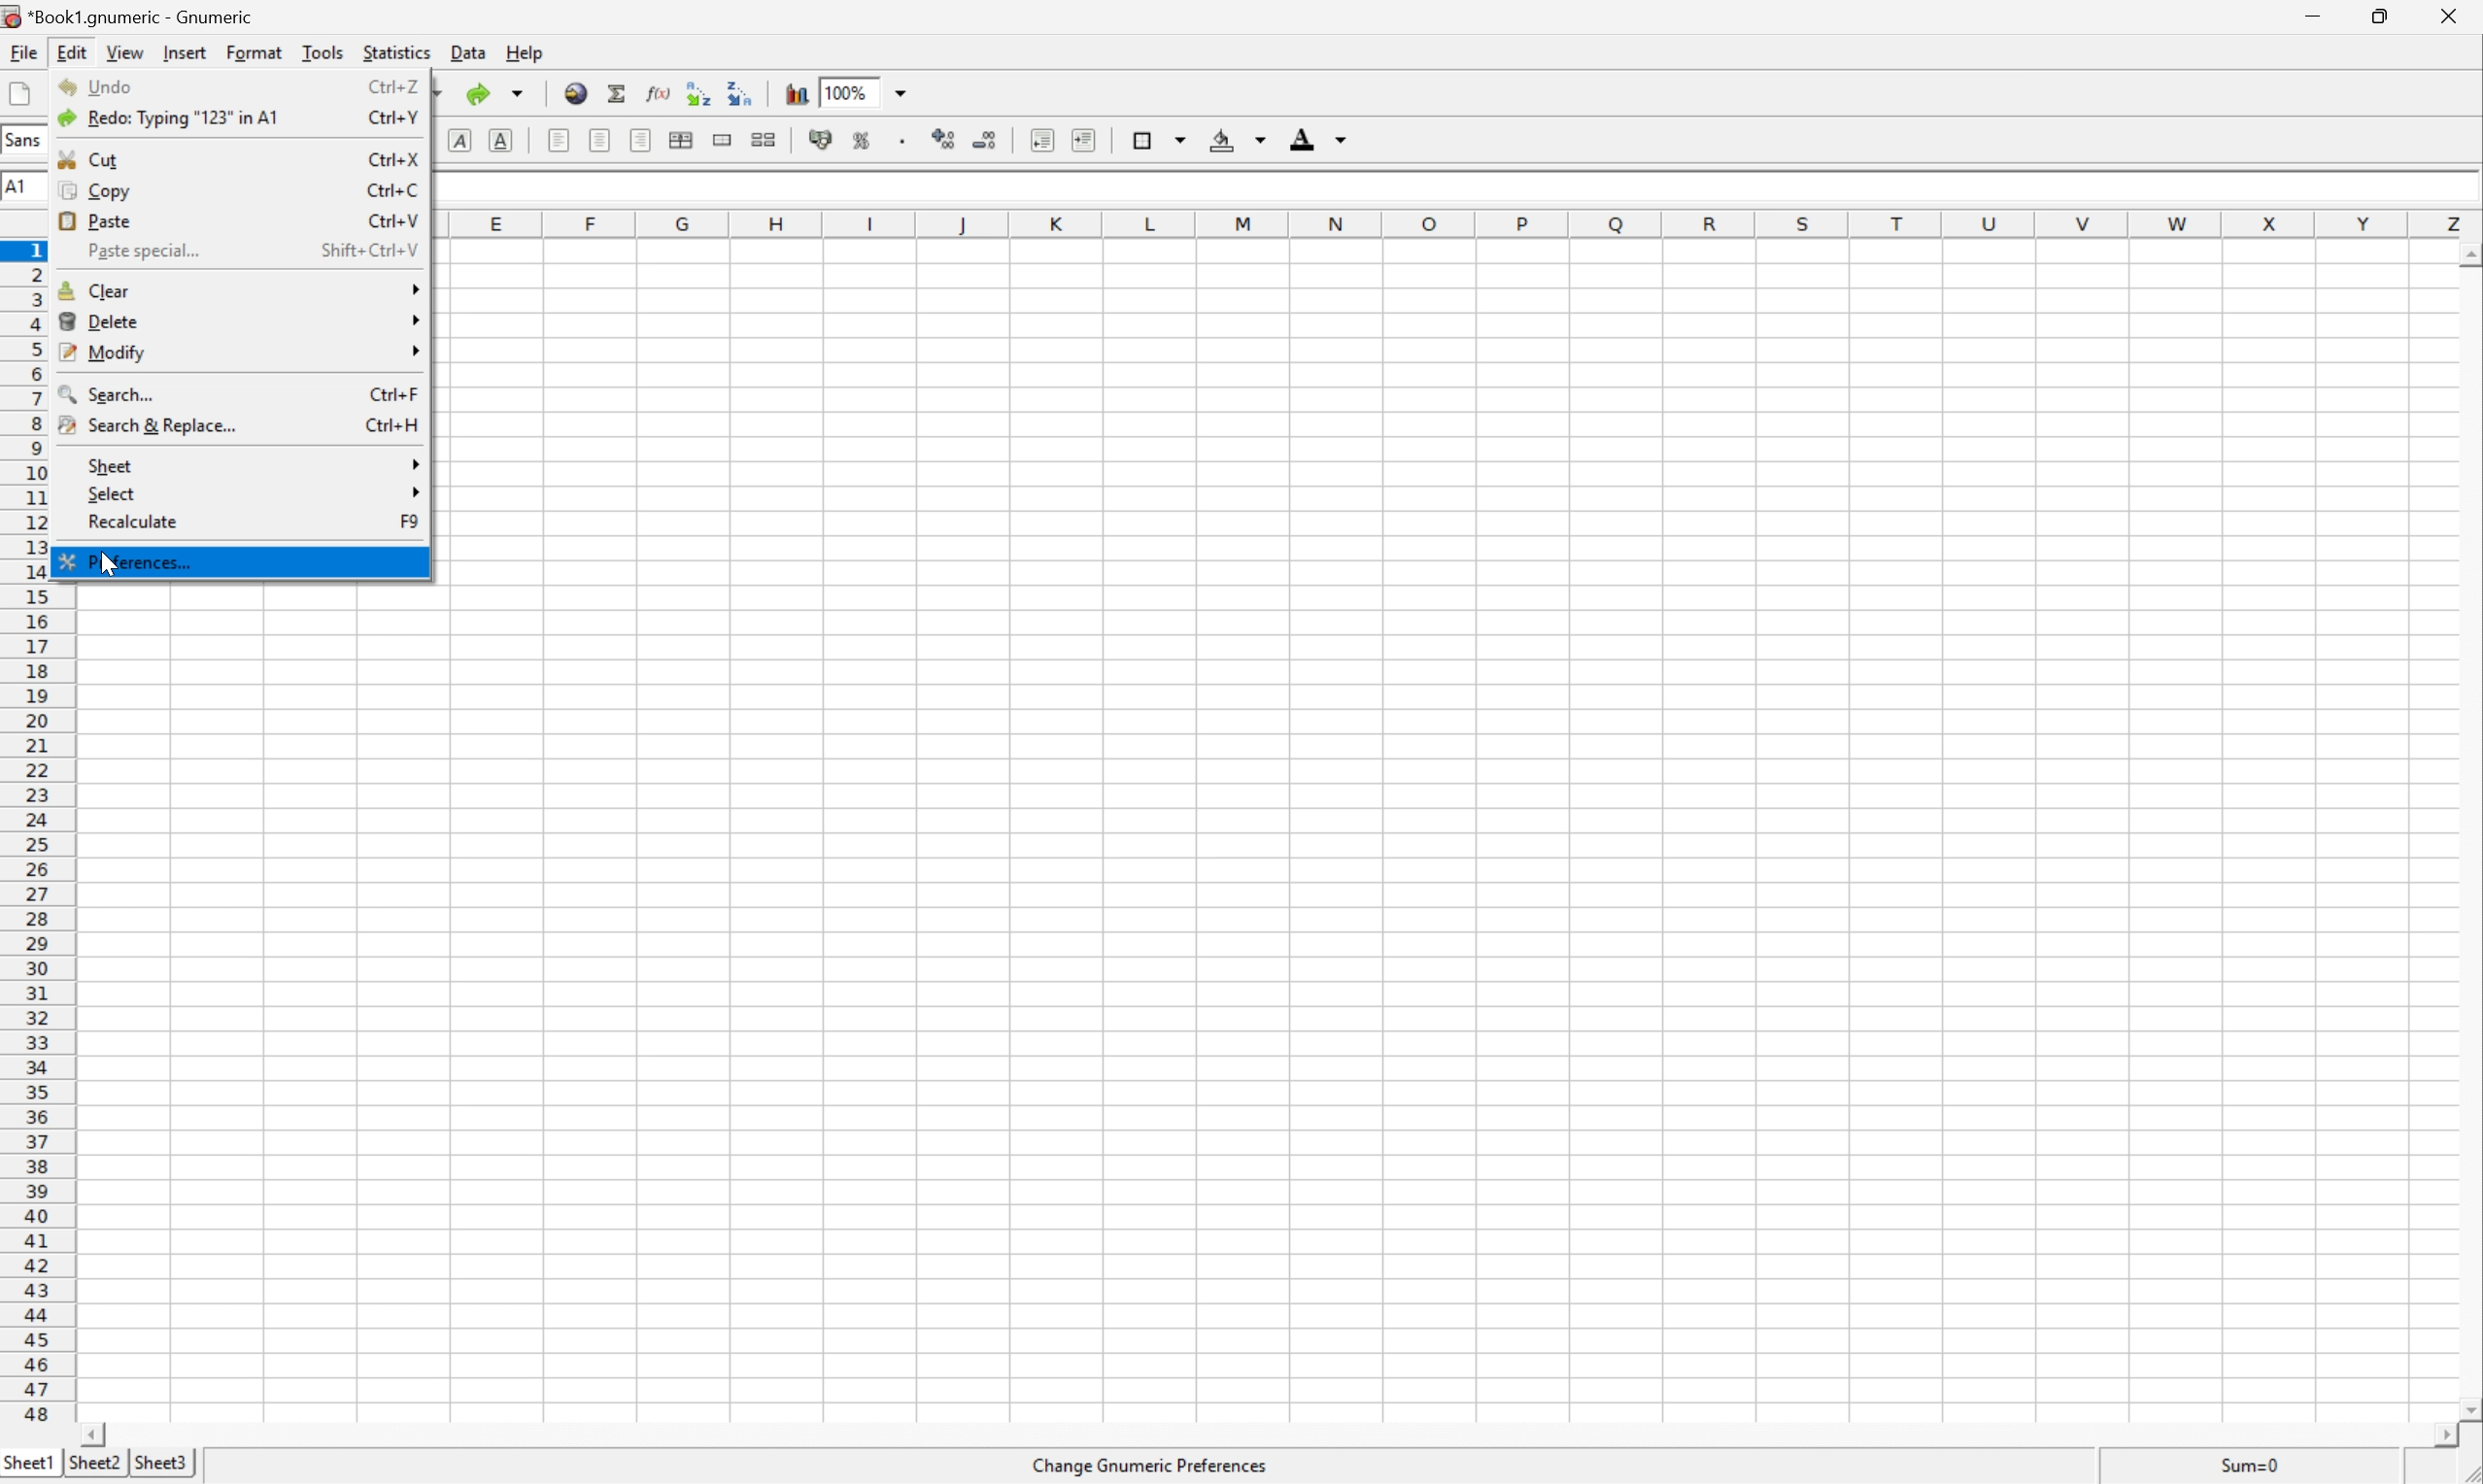  Describe the element at coordinates (234, 89) in the screenshot. I see `undo ctrl+z` at that location.